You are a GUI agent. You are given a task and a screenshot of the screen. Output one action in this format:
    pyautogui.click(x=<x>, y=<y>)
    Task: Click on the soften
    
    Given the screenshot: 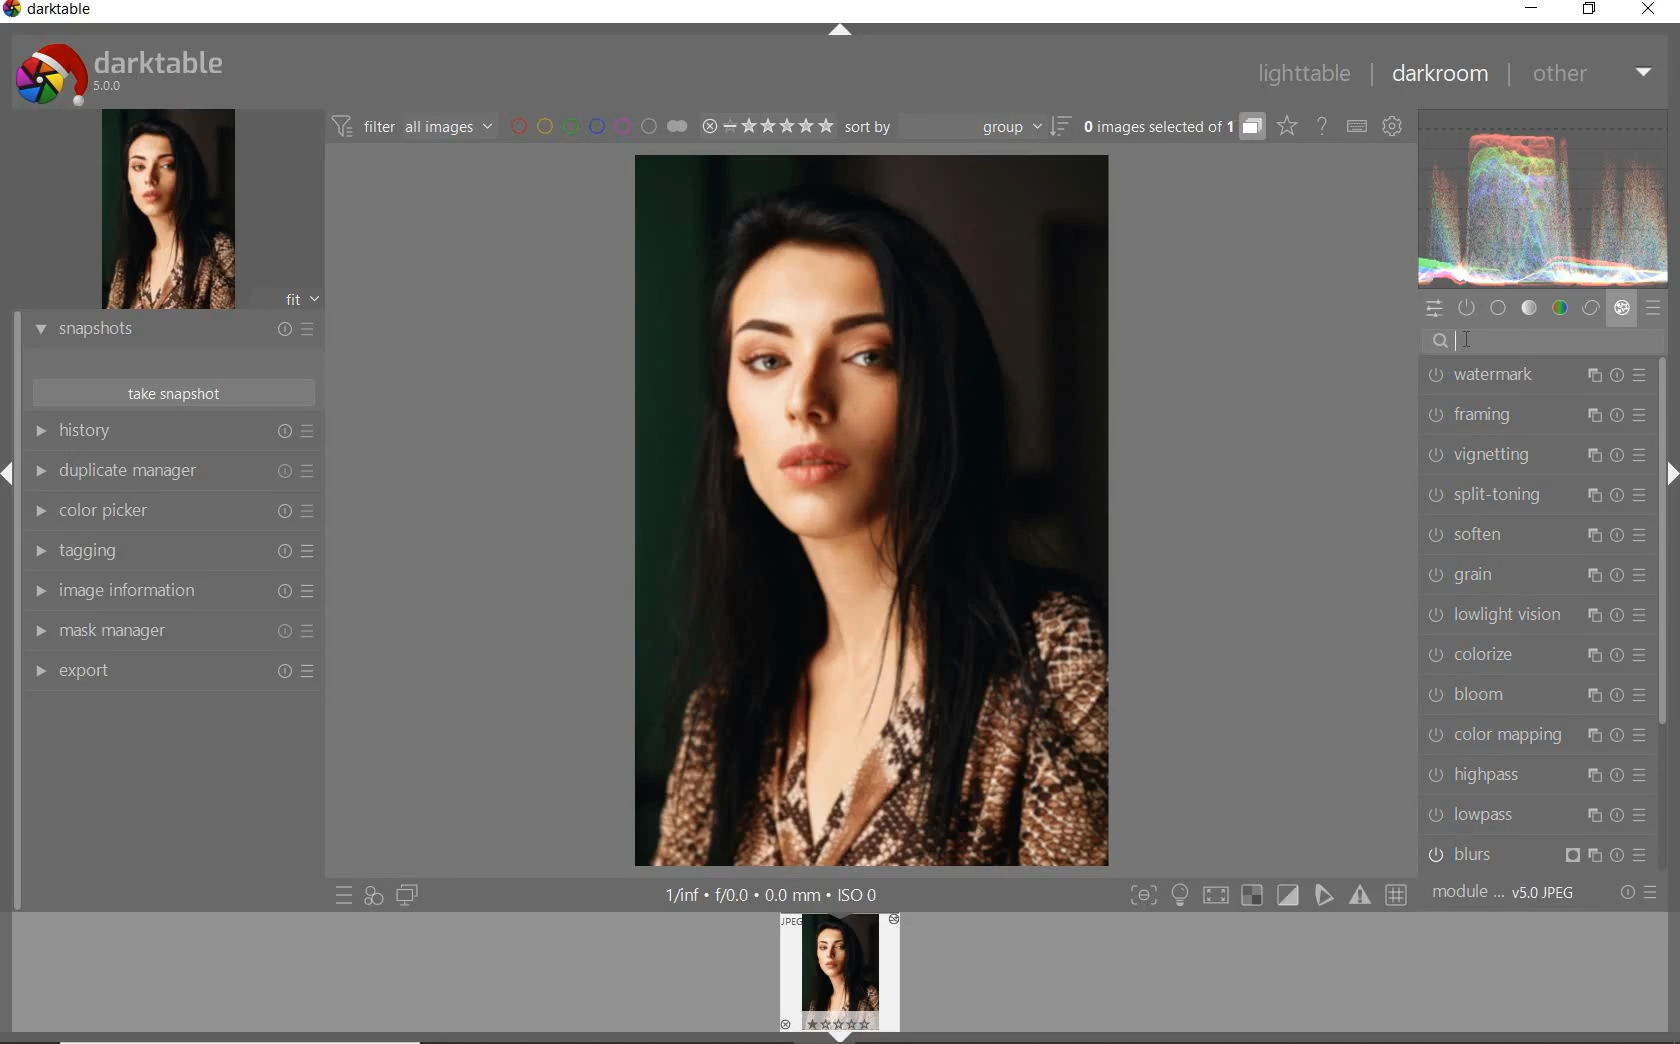 What is the action you would take?
    pyautogui.click(x=1533, y=538)
    